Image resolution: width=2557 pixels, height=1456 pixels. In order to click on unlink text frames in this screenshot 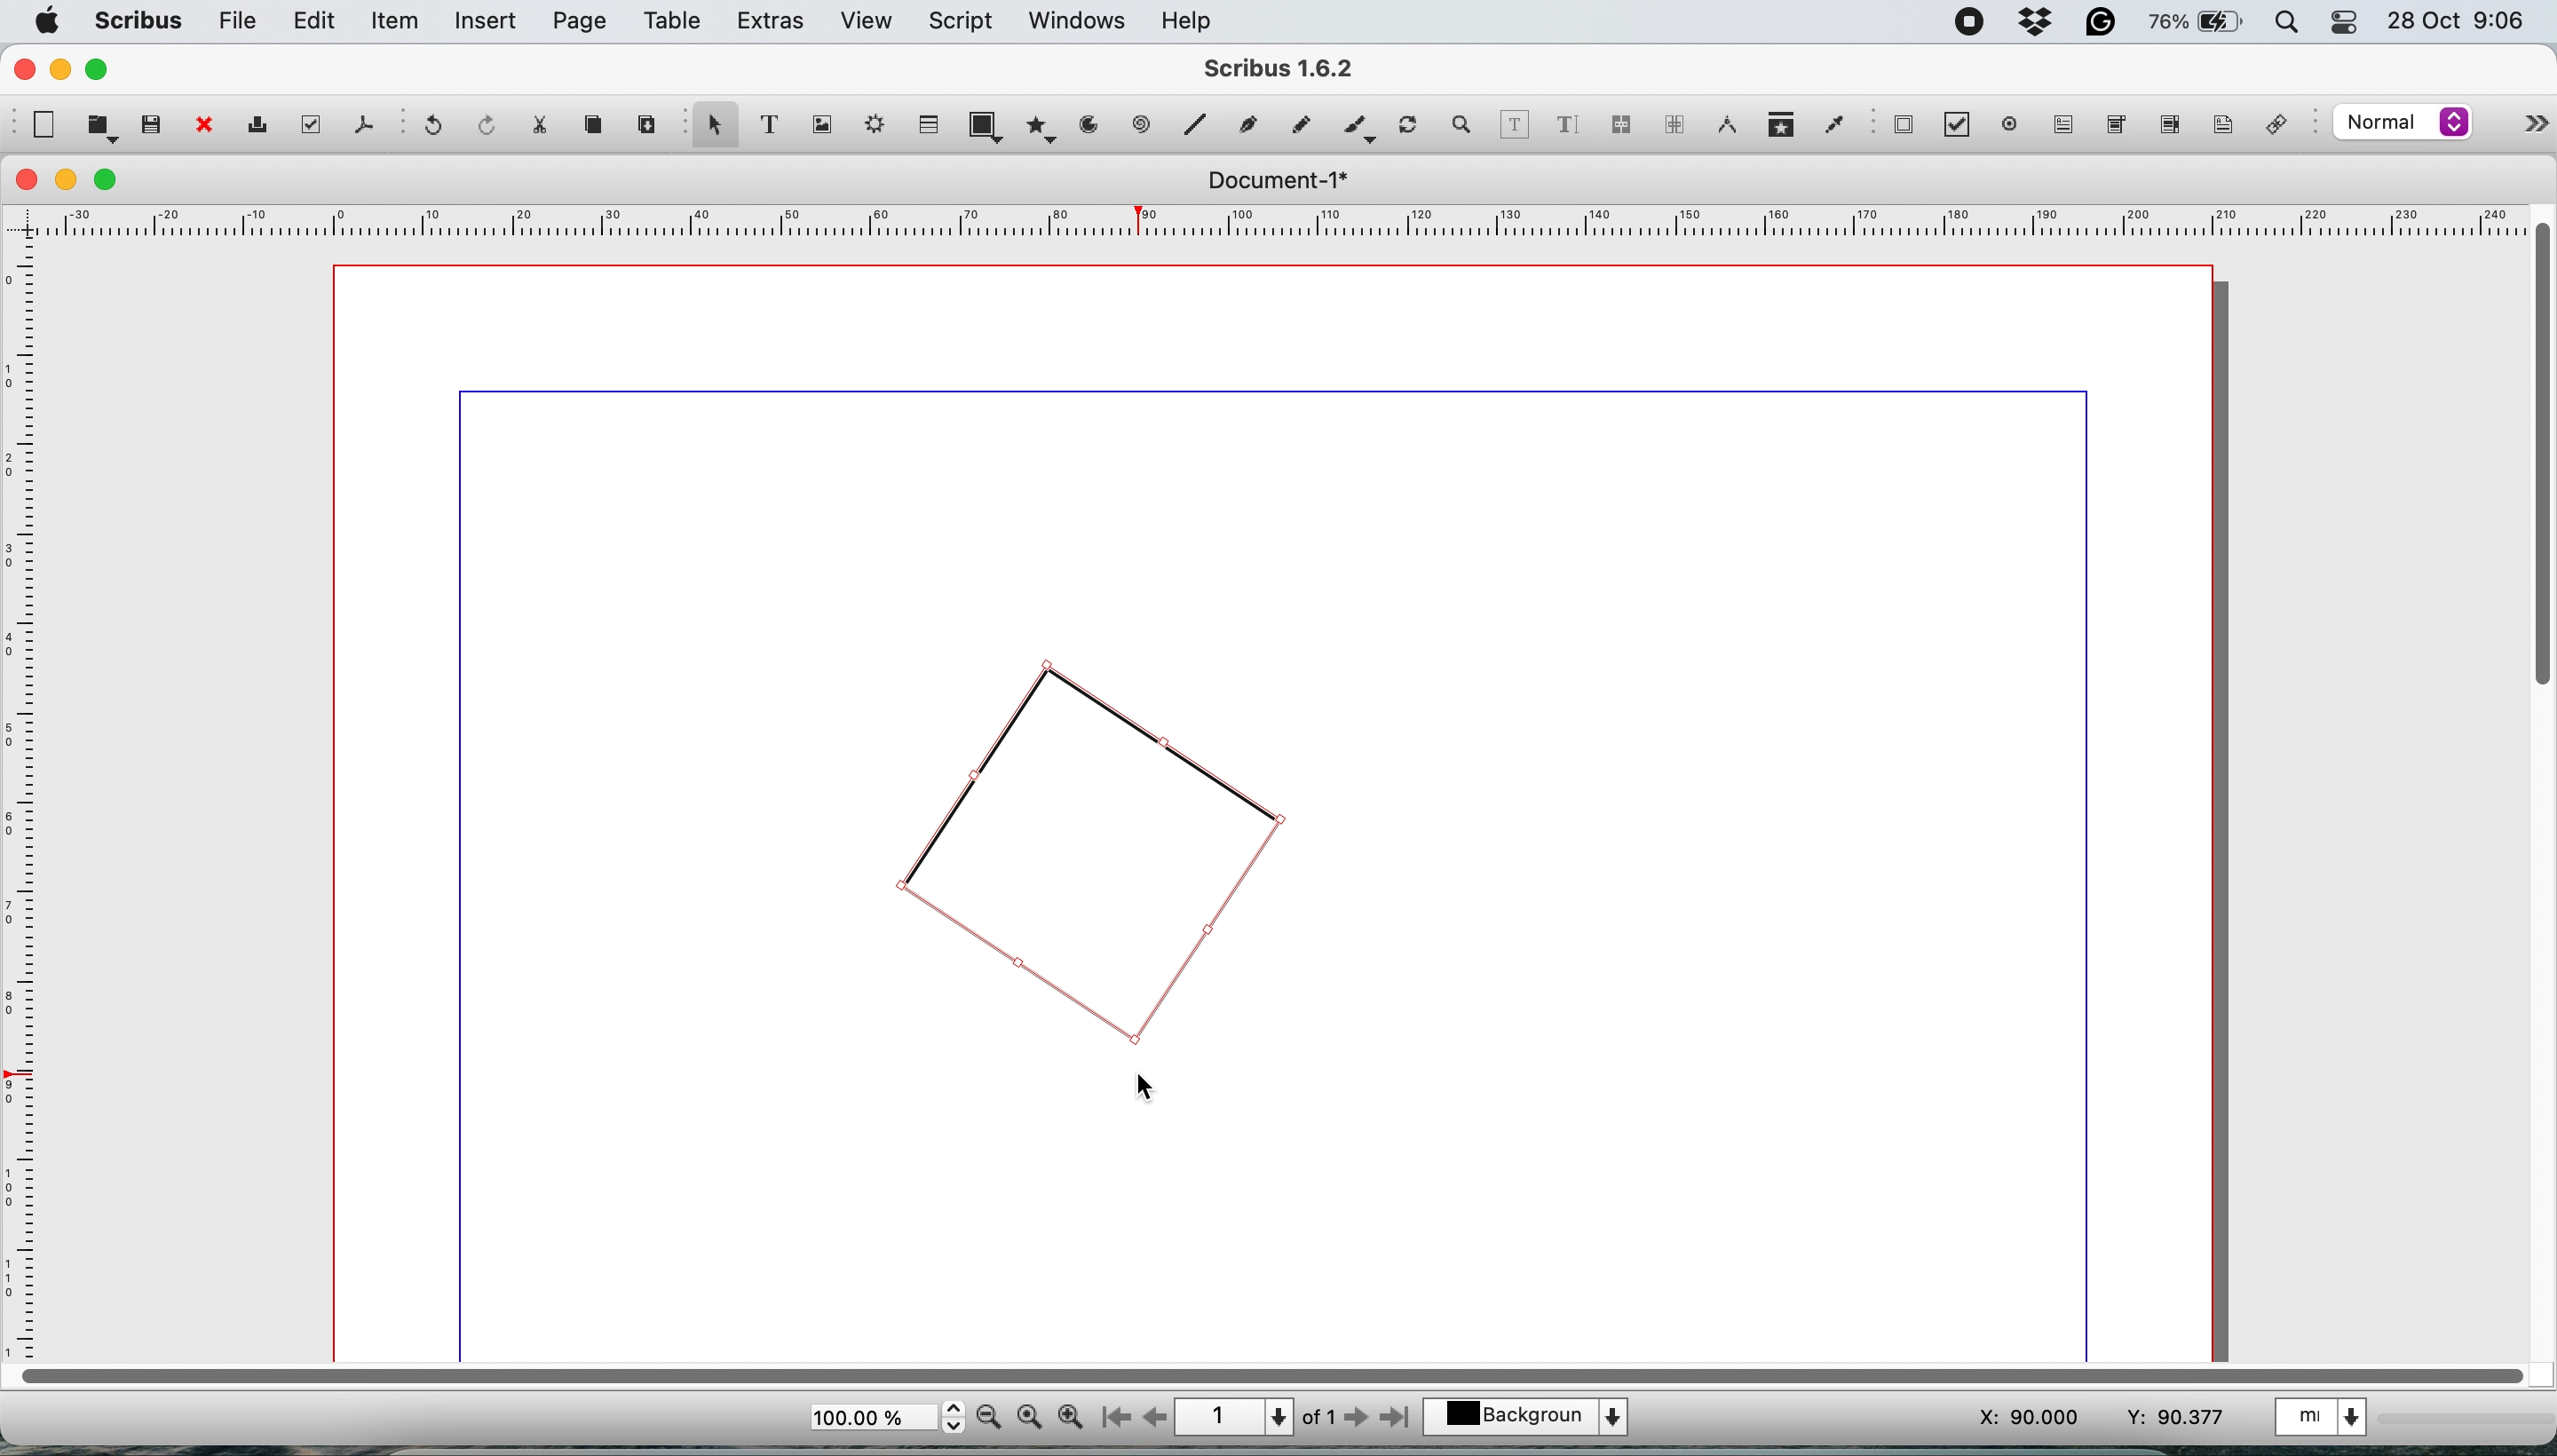, I will do `click(1673, 126)`.